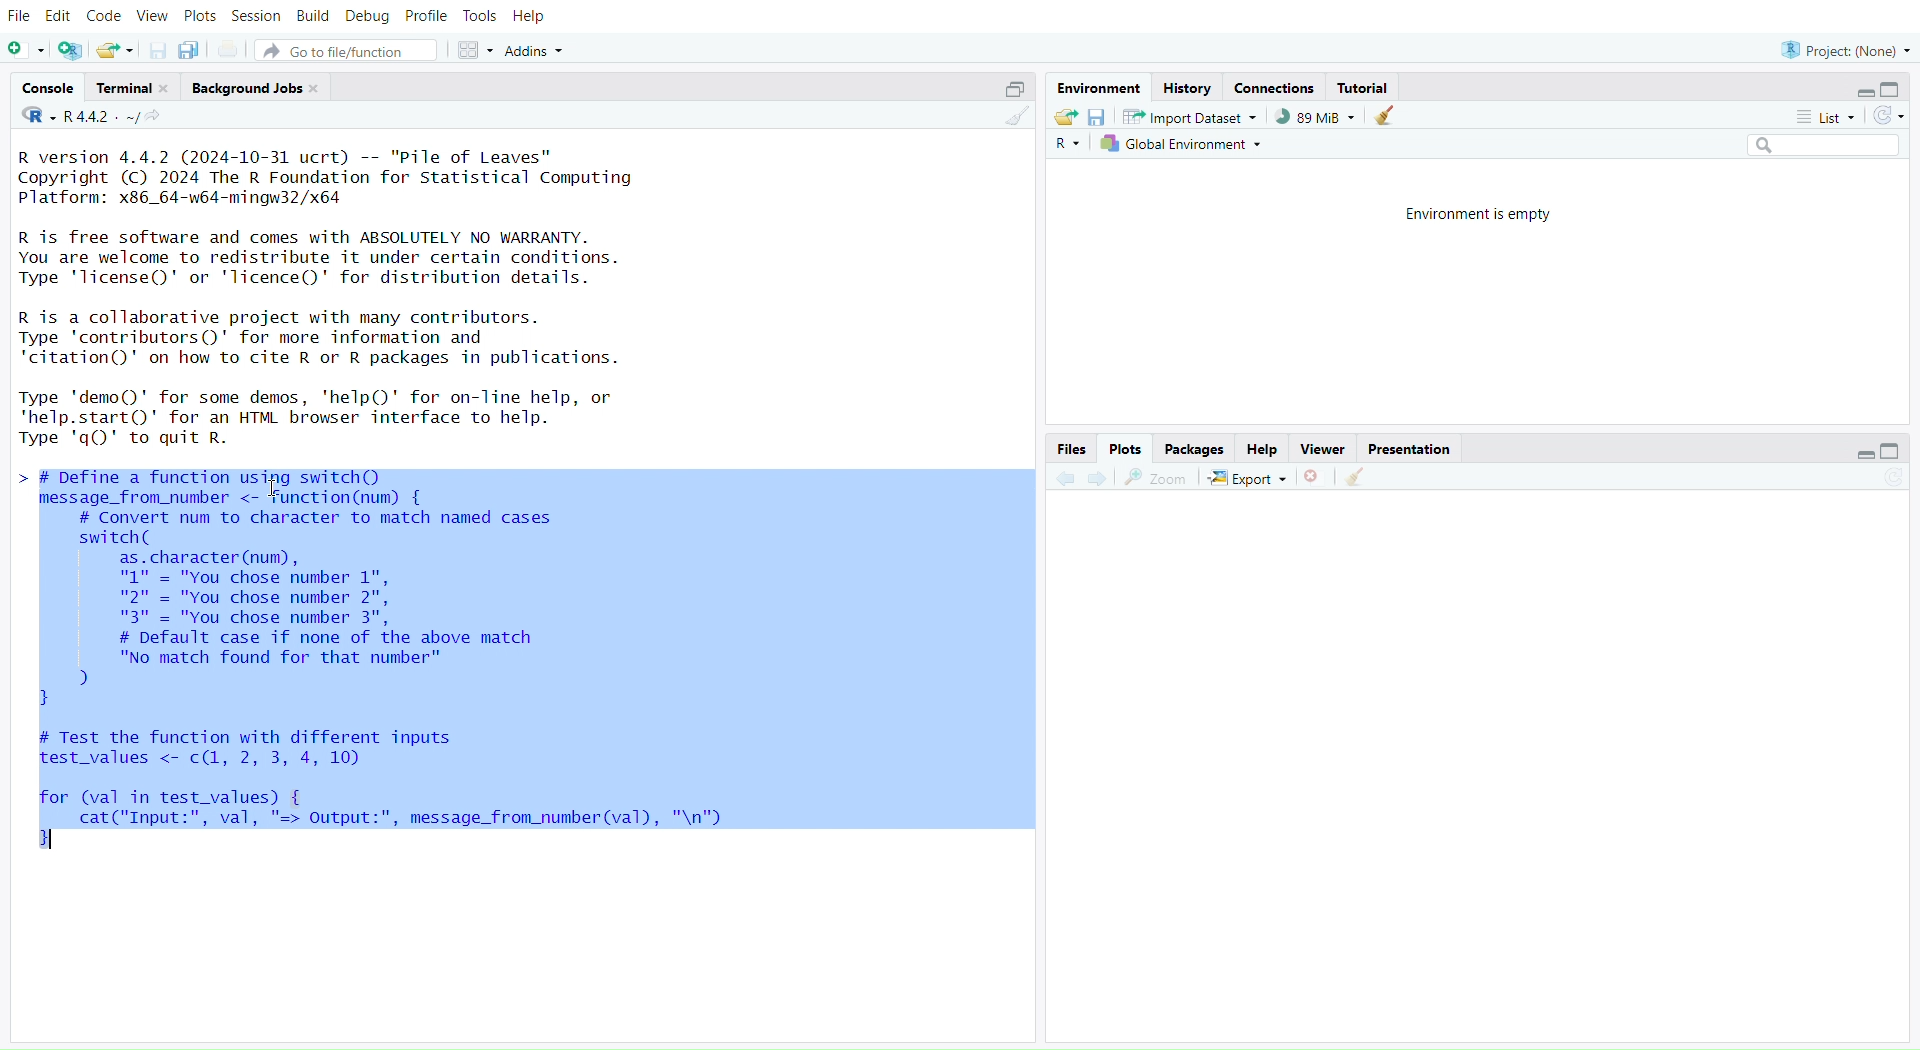 The width and height of the screenshot is (1920, 1050). I want to click on Create a project, so click(71, 50).